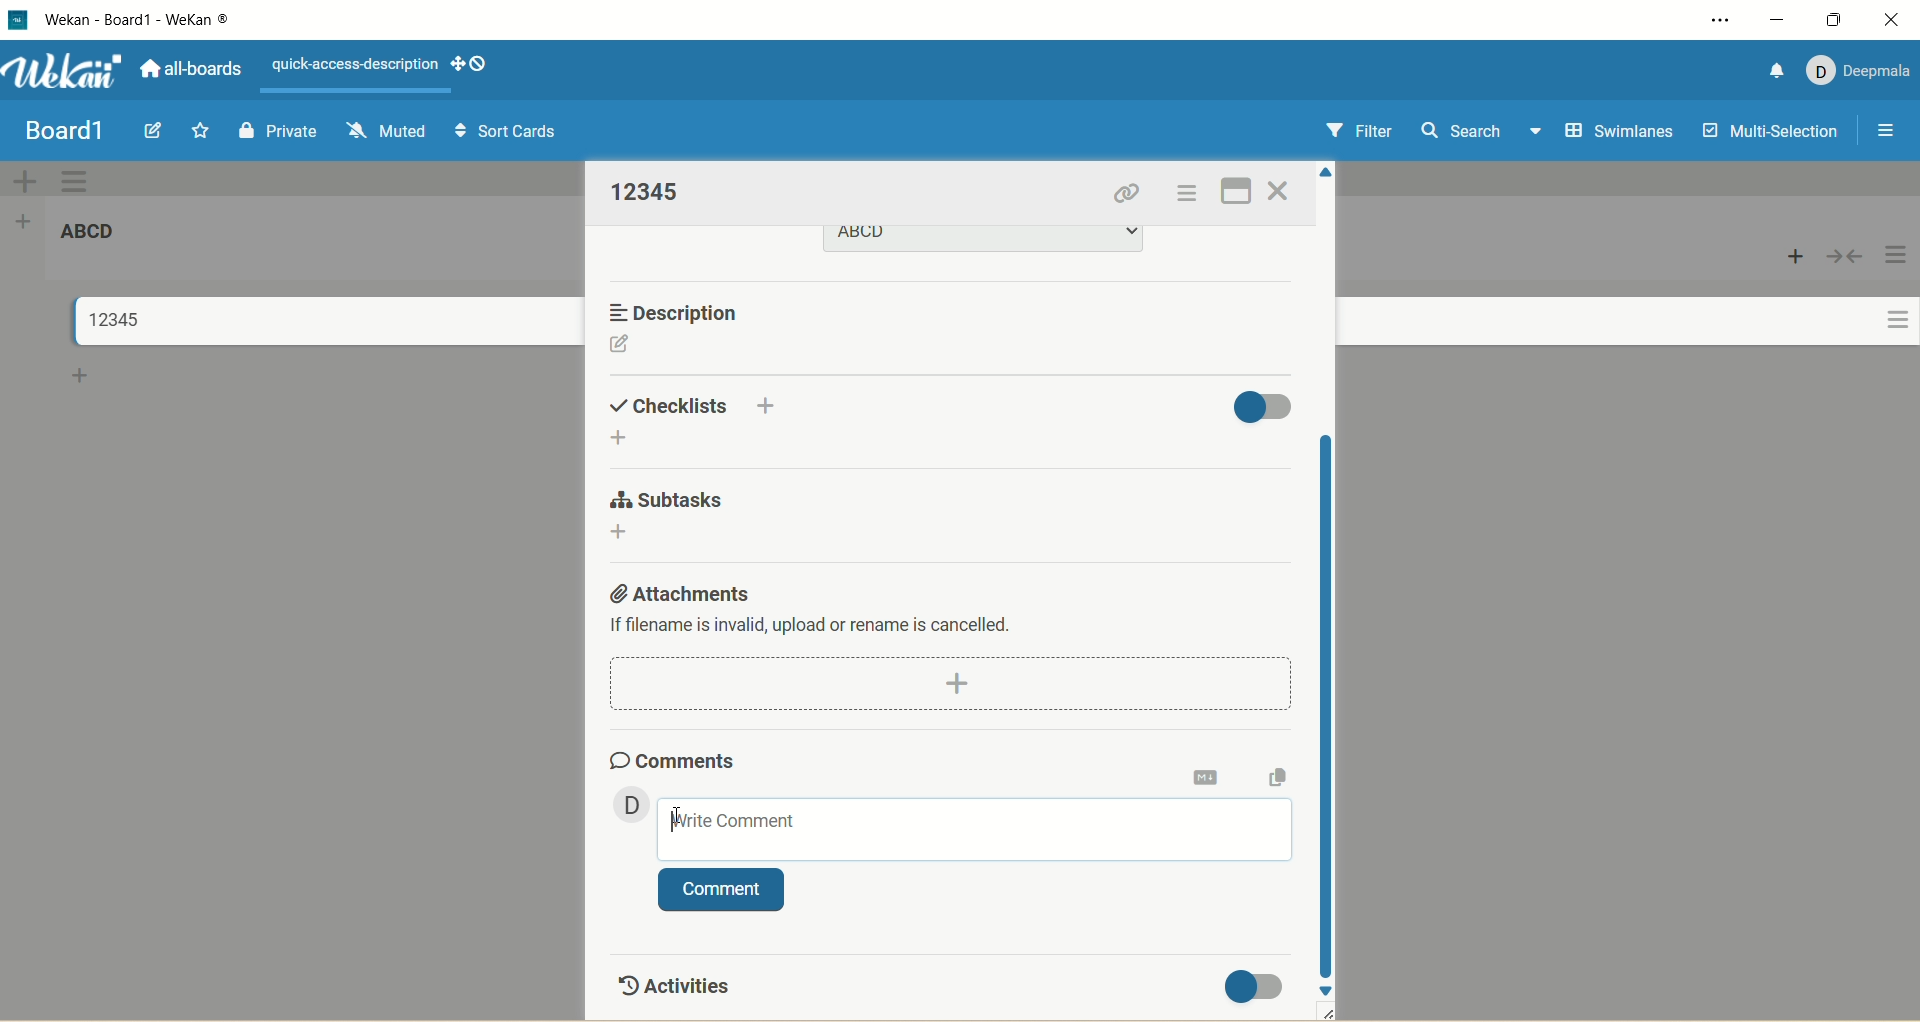  Describe the element at coordinates (1892, 19) in the screenshot. I see `close` at that location.